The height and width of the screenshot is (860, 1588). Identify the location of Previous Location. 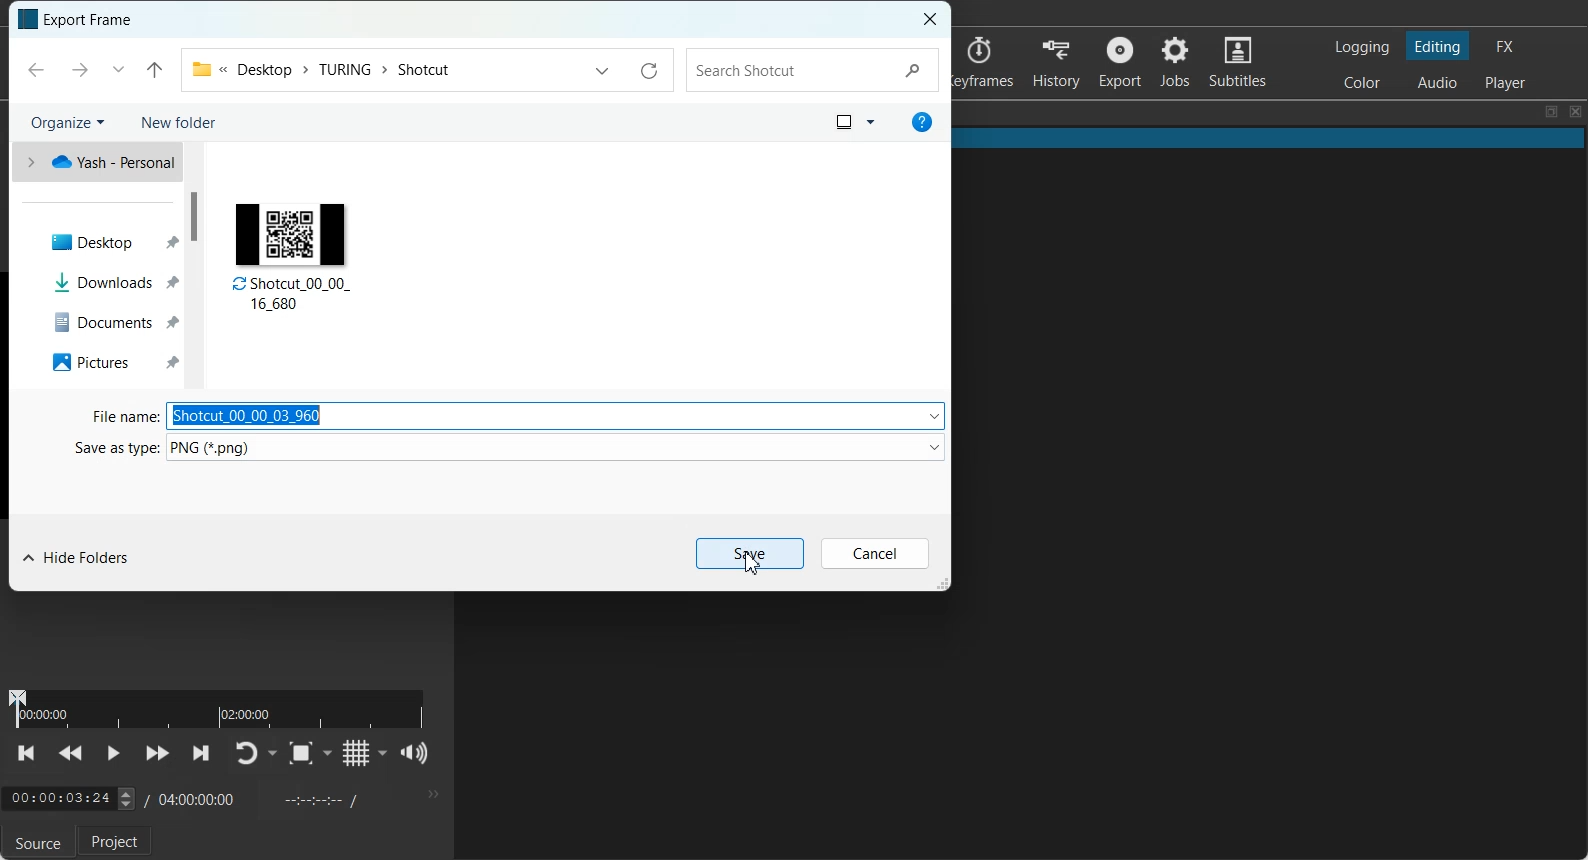
(599, 70).